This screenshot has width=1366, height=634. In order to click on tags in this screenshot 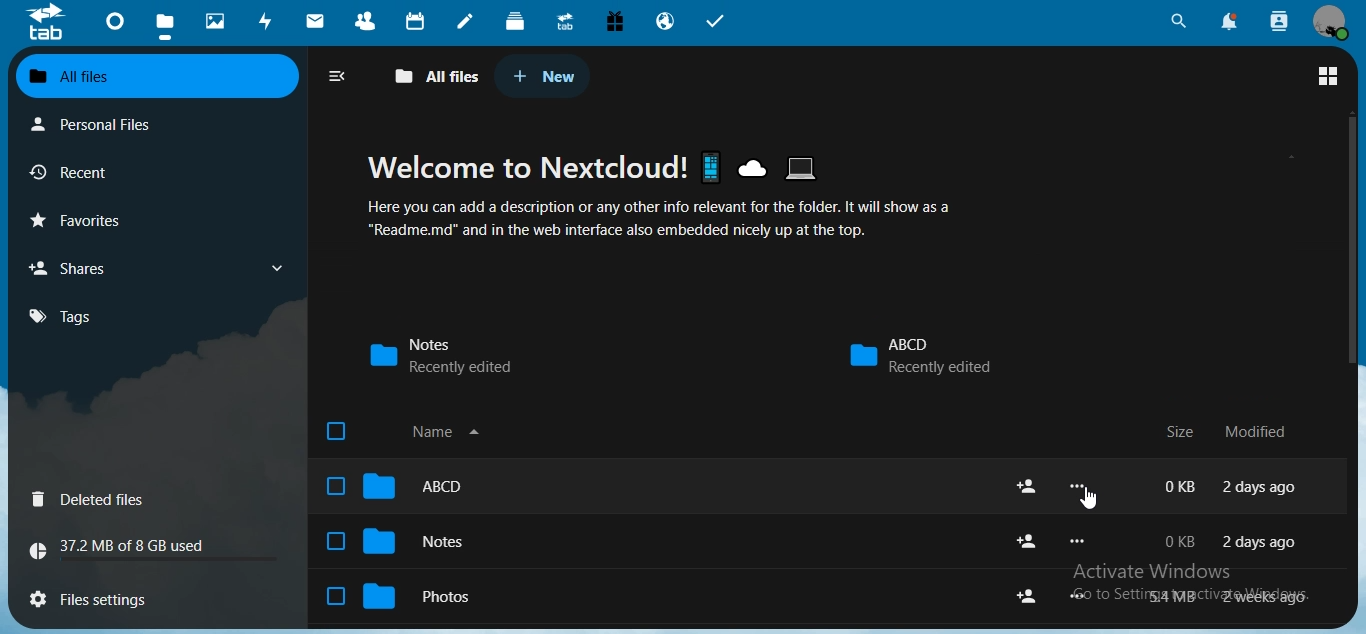, I will do `click(65, 316)`.